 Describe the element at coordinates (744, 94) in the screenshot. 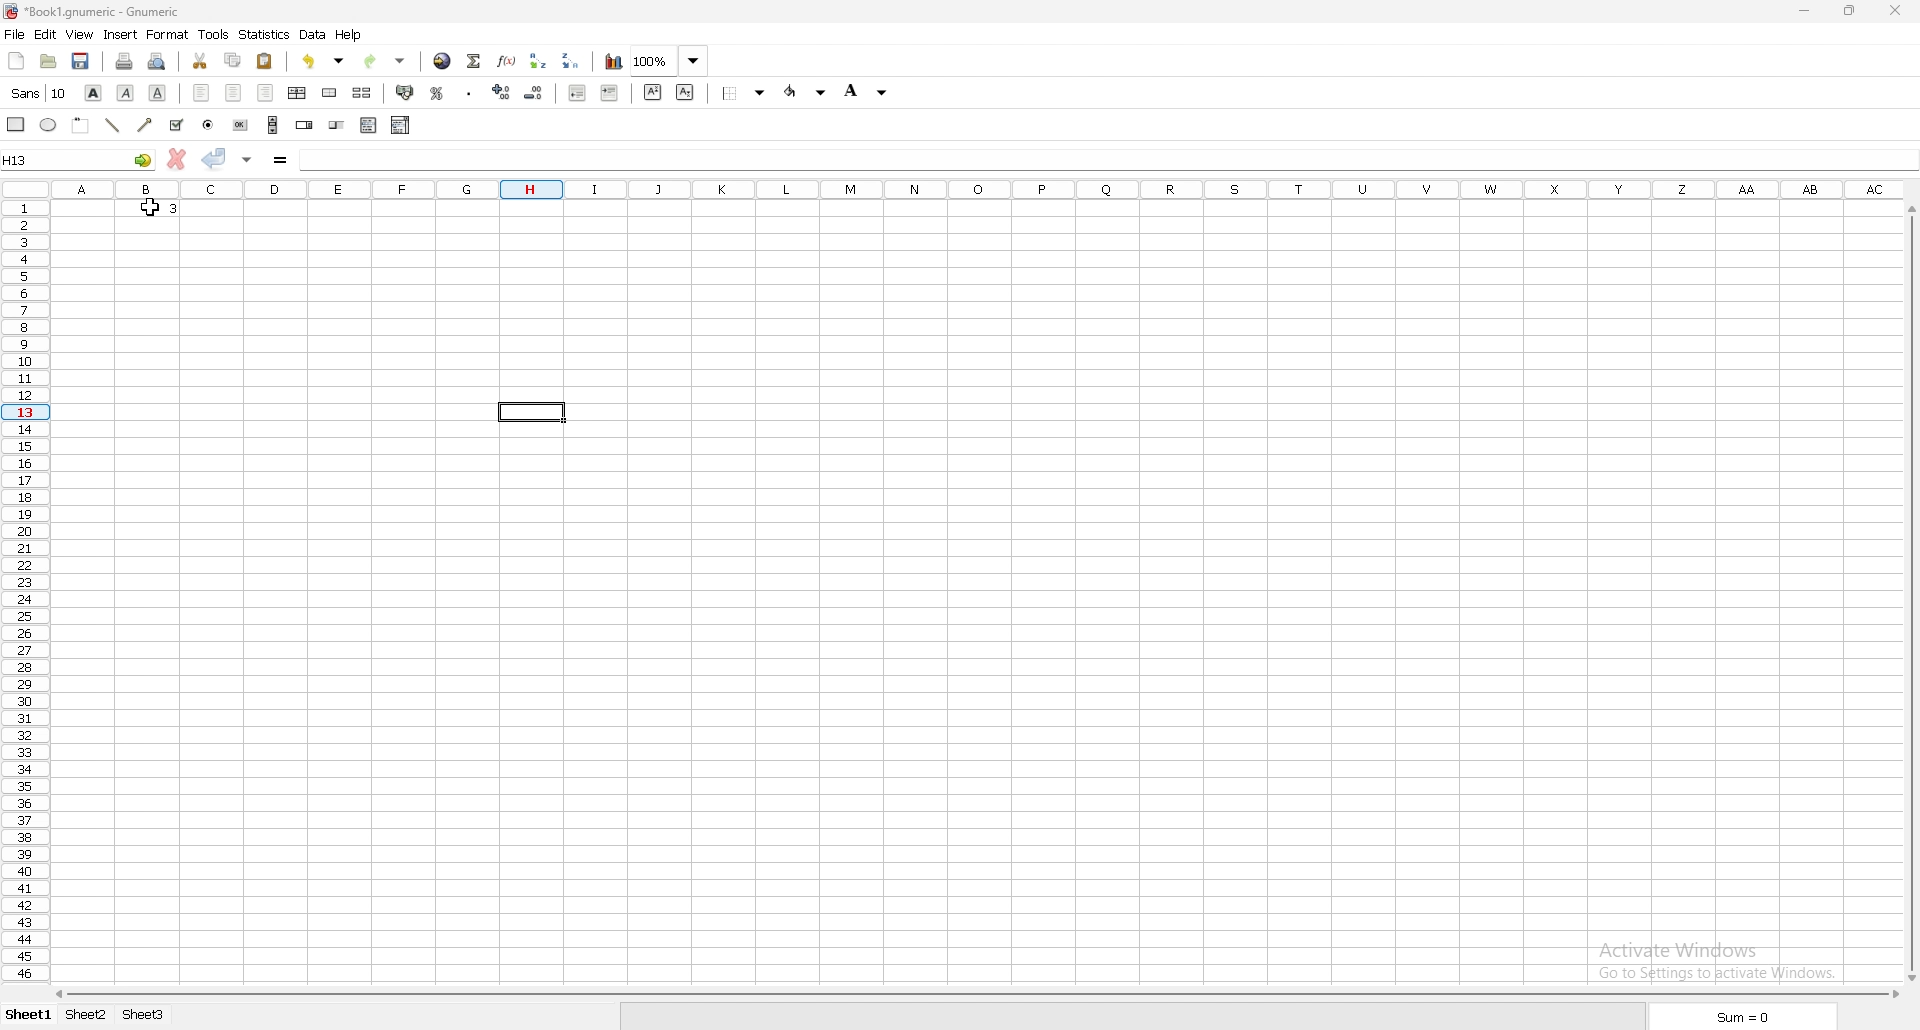

I see `border` at that location.